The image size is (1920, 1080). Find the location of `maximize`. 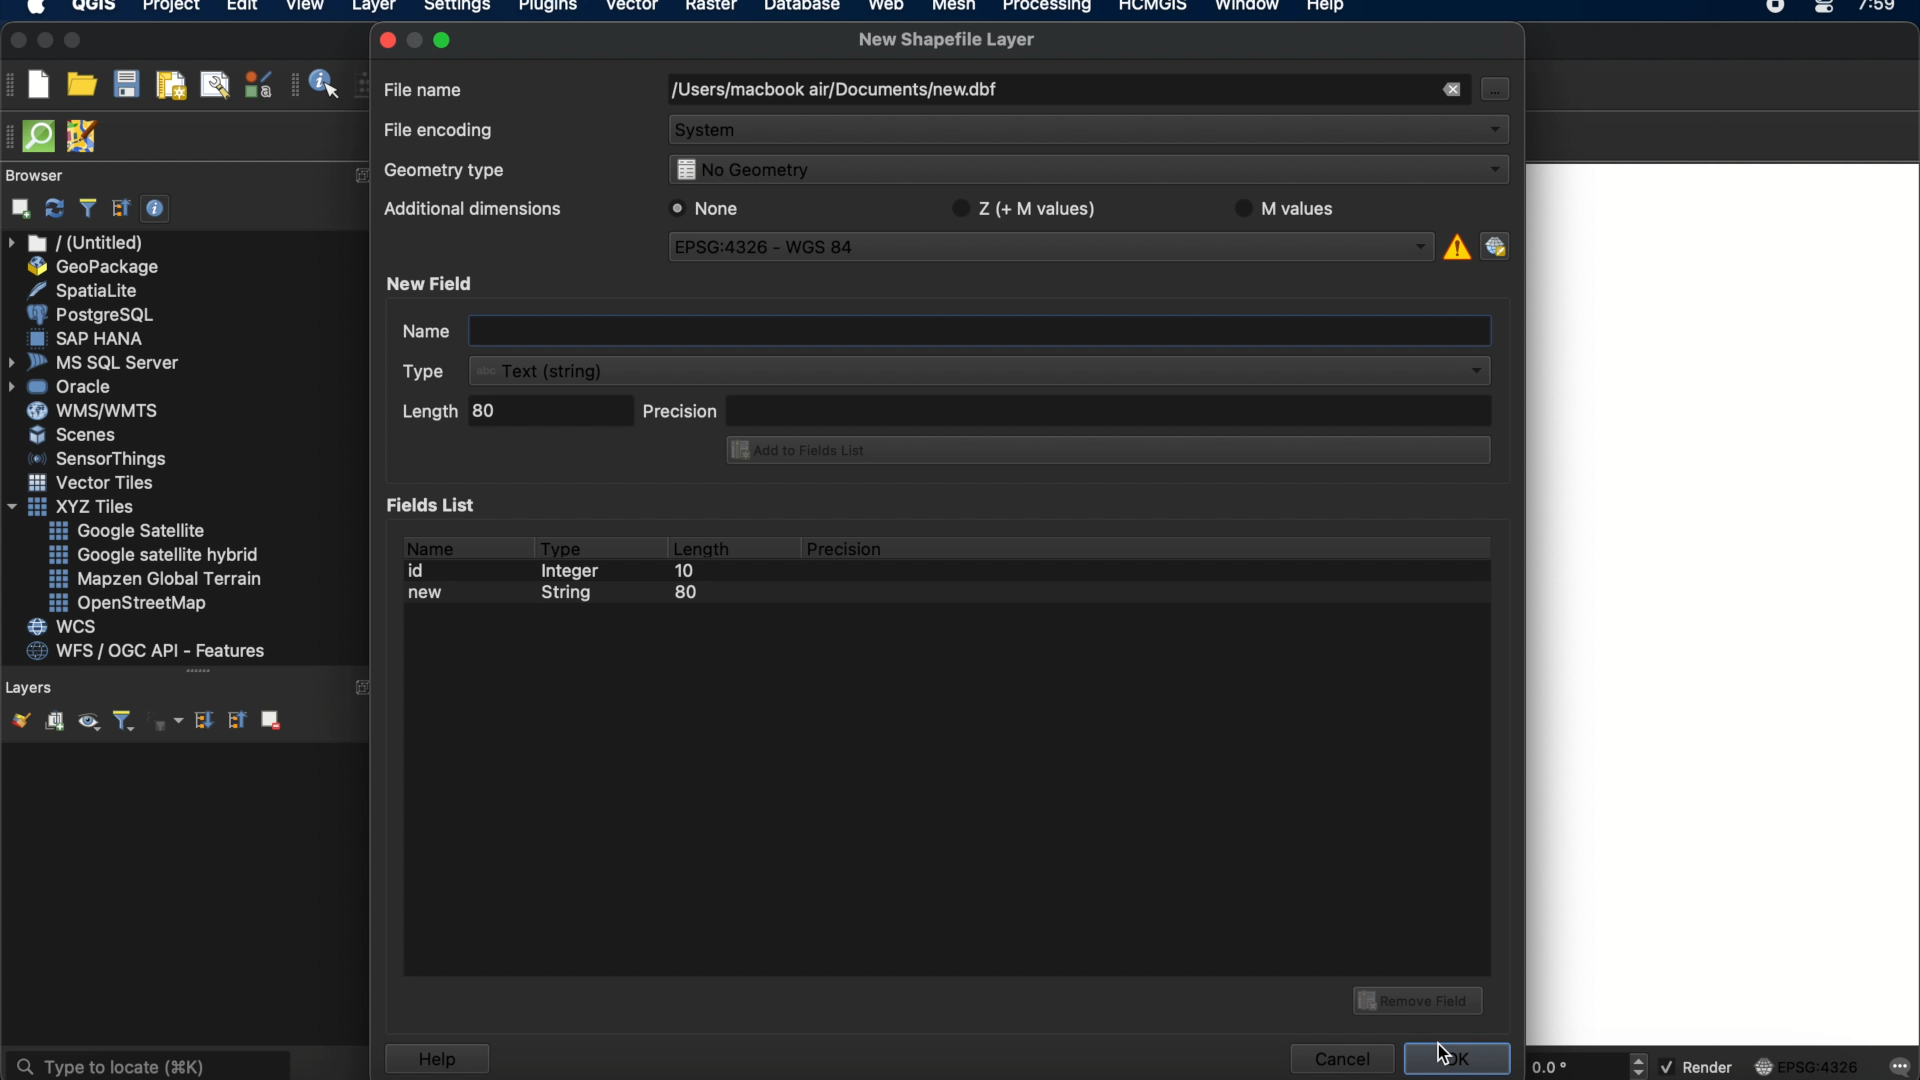

maximize is located at coordinates (74, 42).